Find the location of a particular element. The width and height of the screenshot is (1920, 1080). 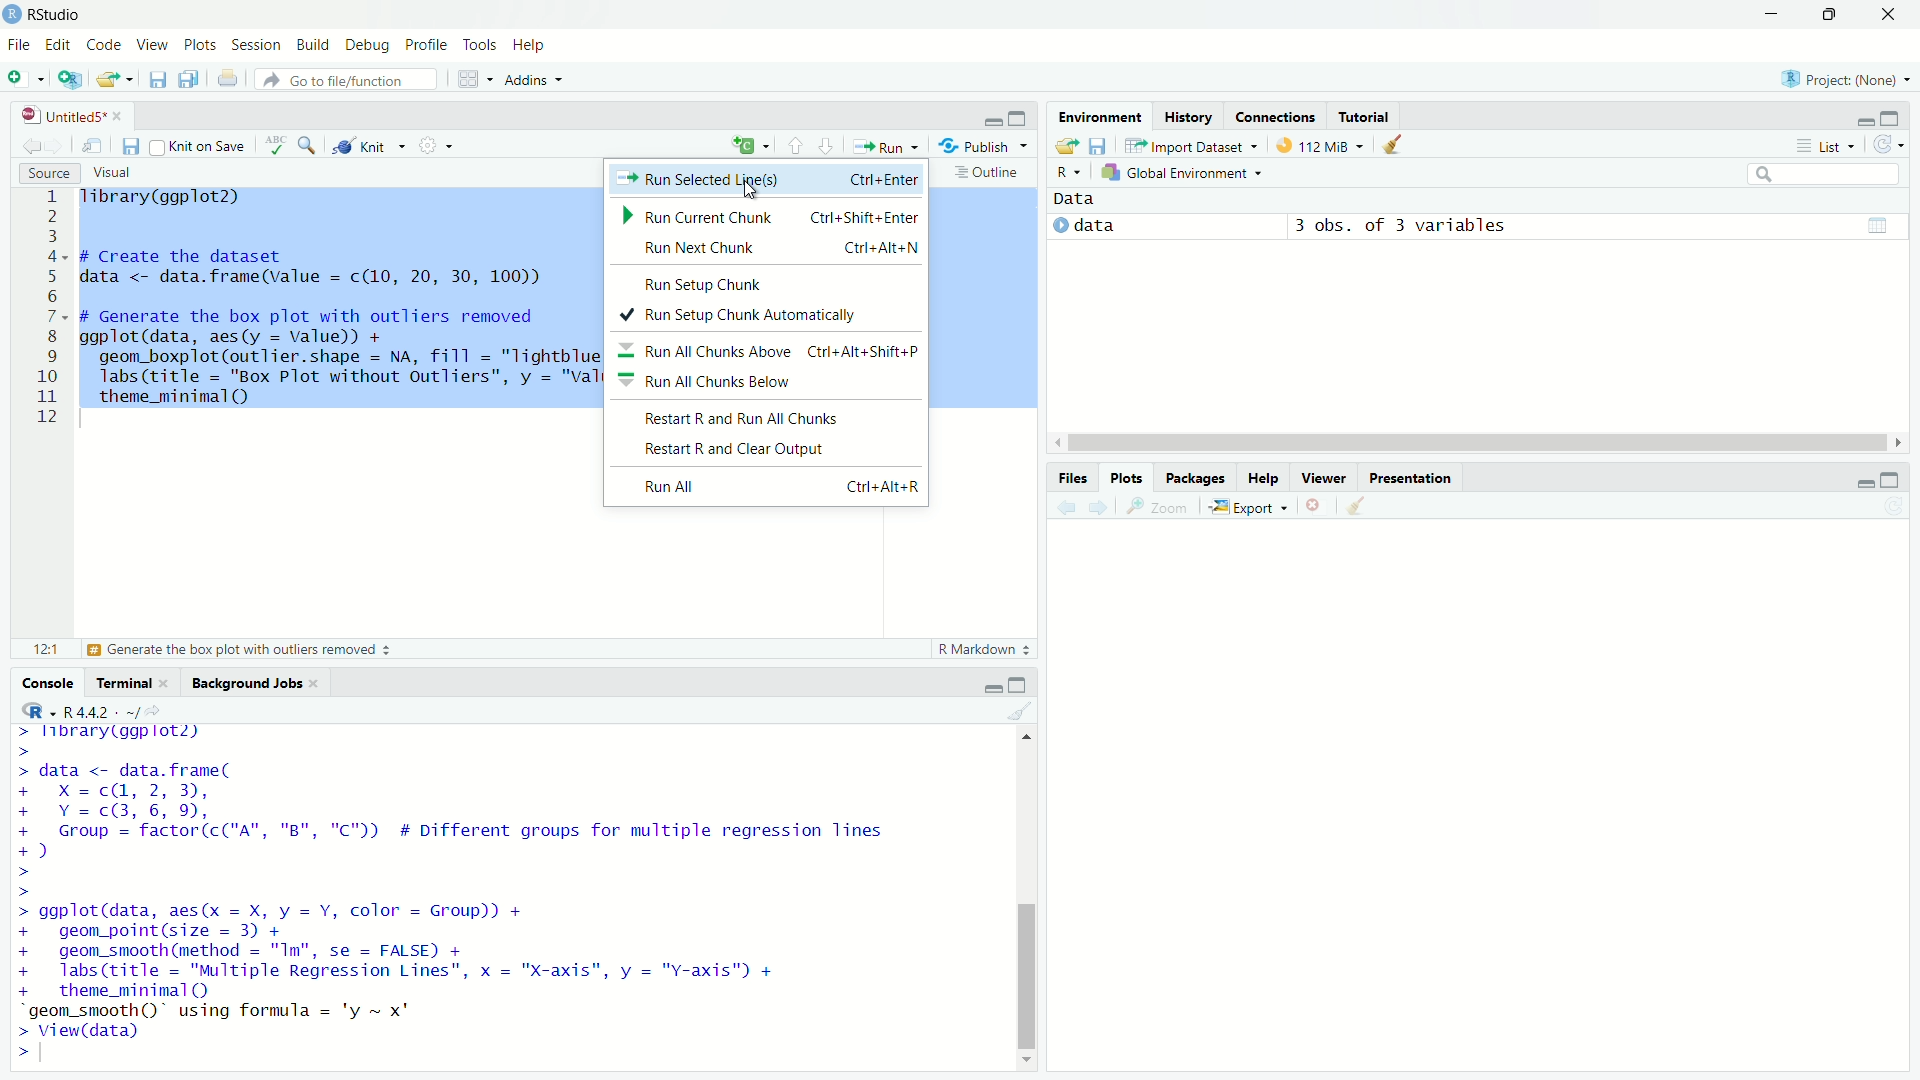

) Go to file/function is located at coordinates (341, 79).